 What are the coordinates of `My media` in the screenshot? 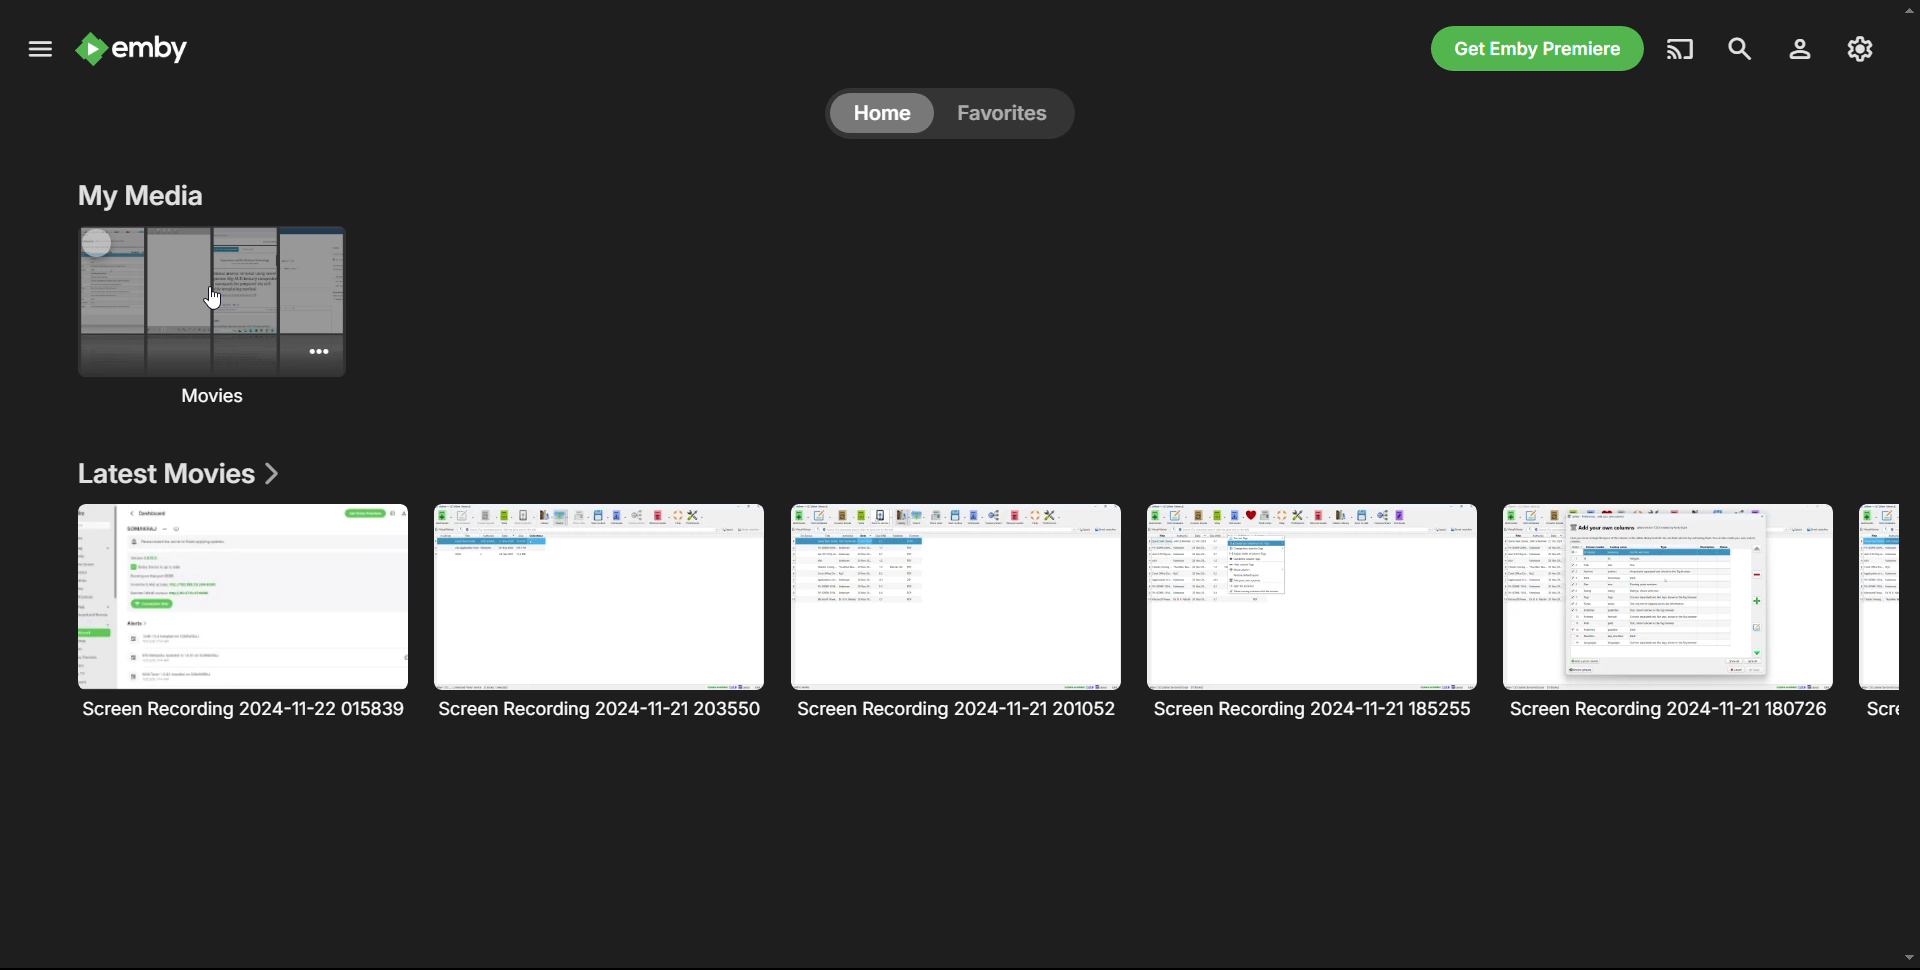 It's located at (140, 195).